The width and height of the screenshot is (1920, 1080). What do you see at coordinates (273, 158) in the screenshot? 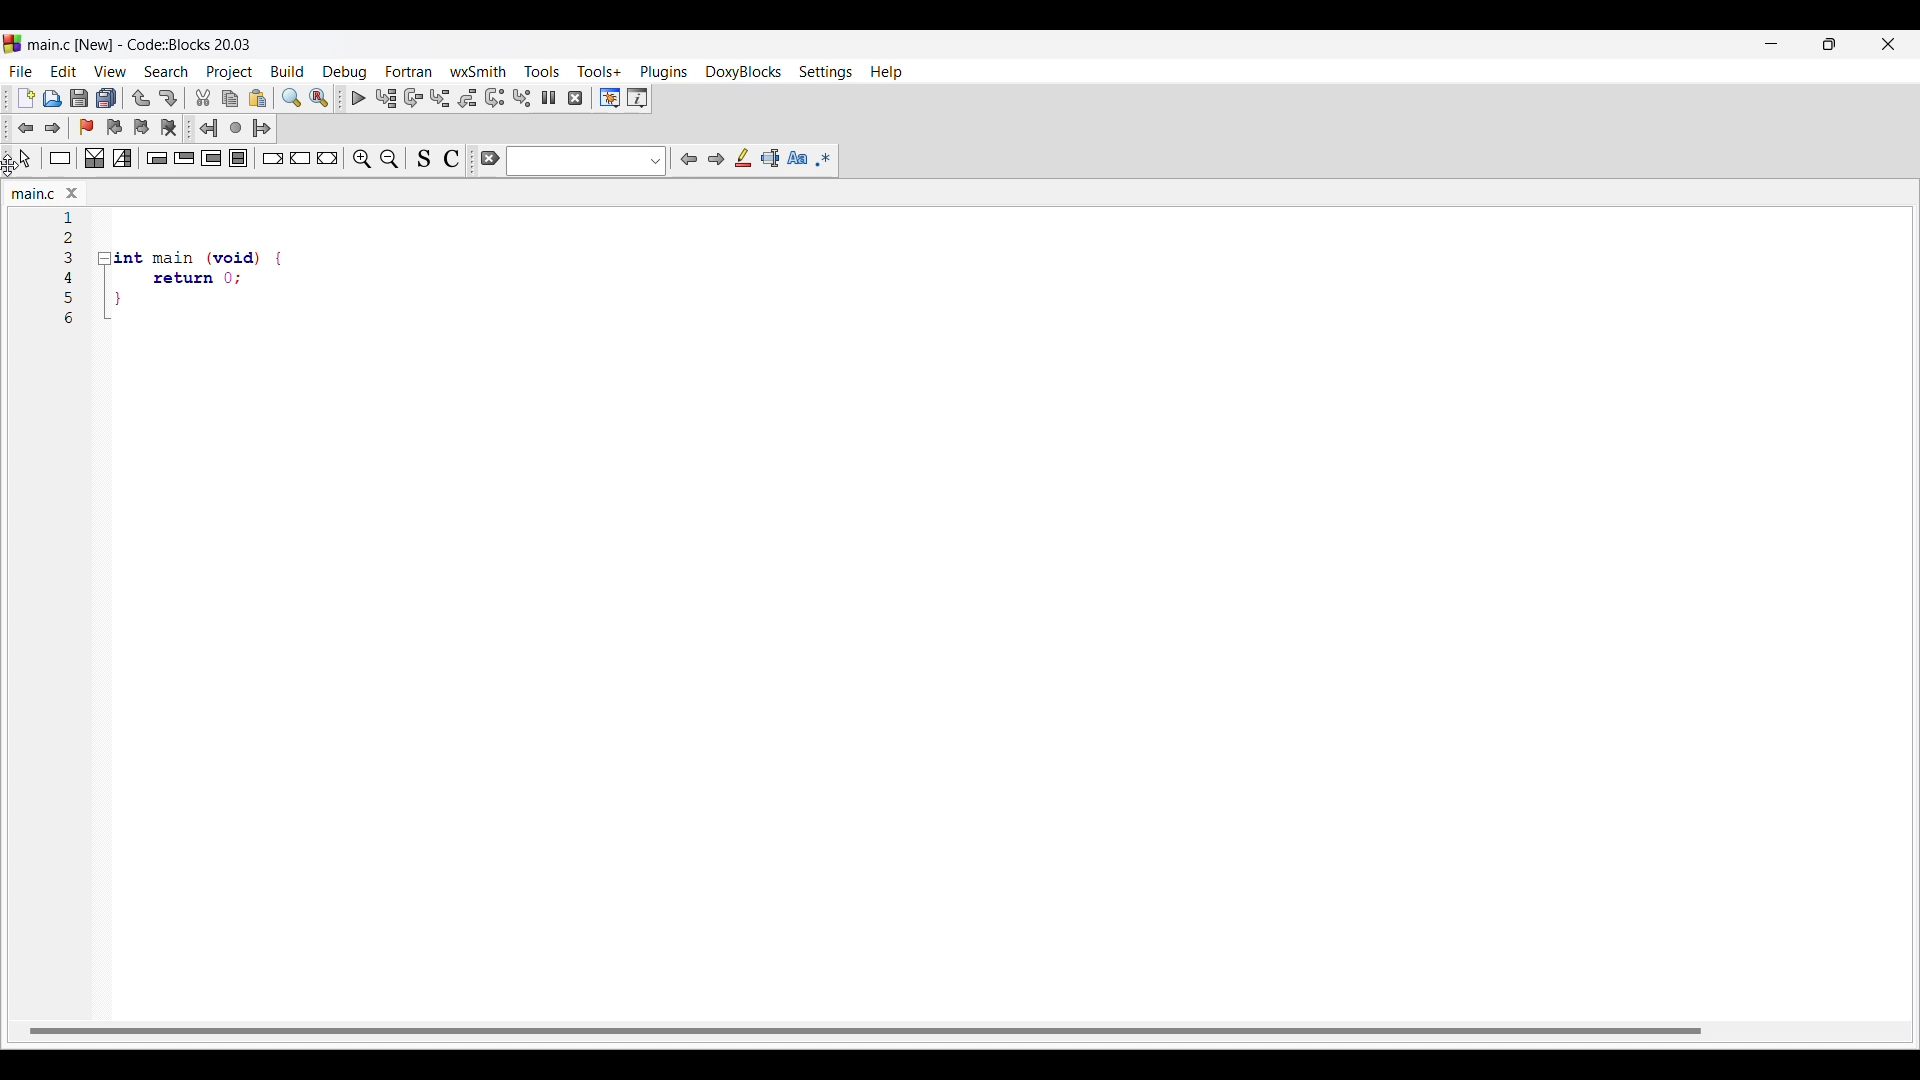
I see `Break instruction` at bounding box center [273, 158].